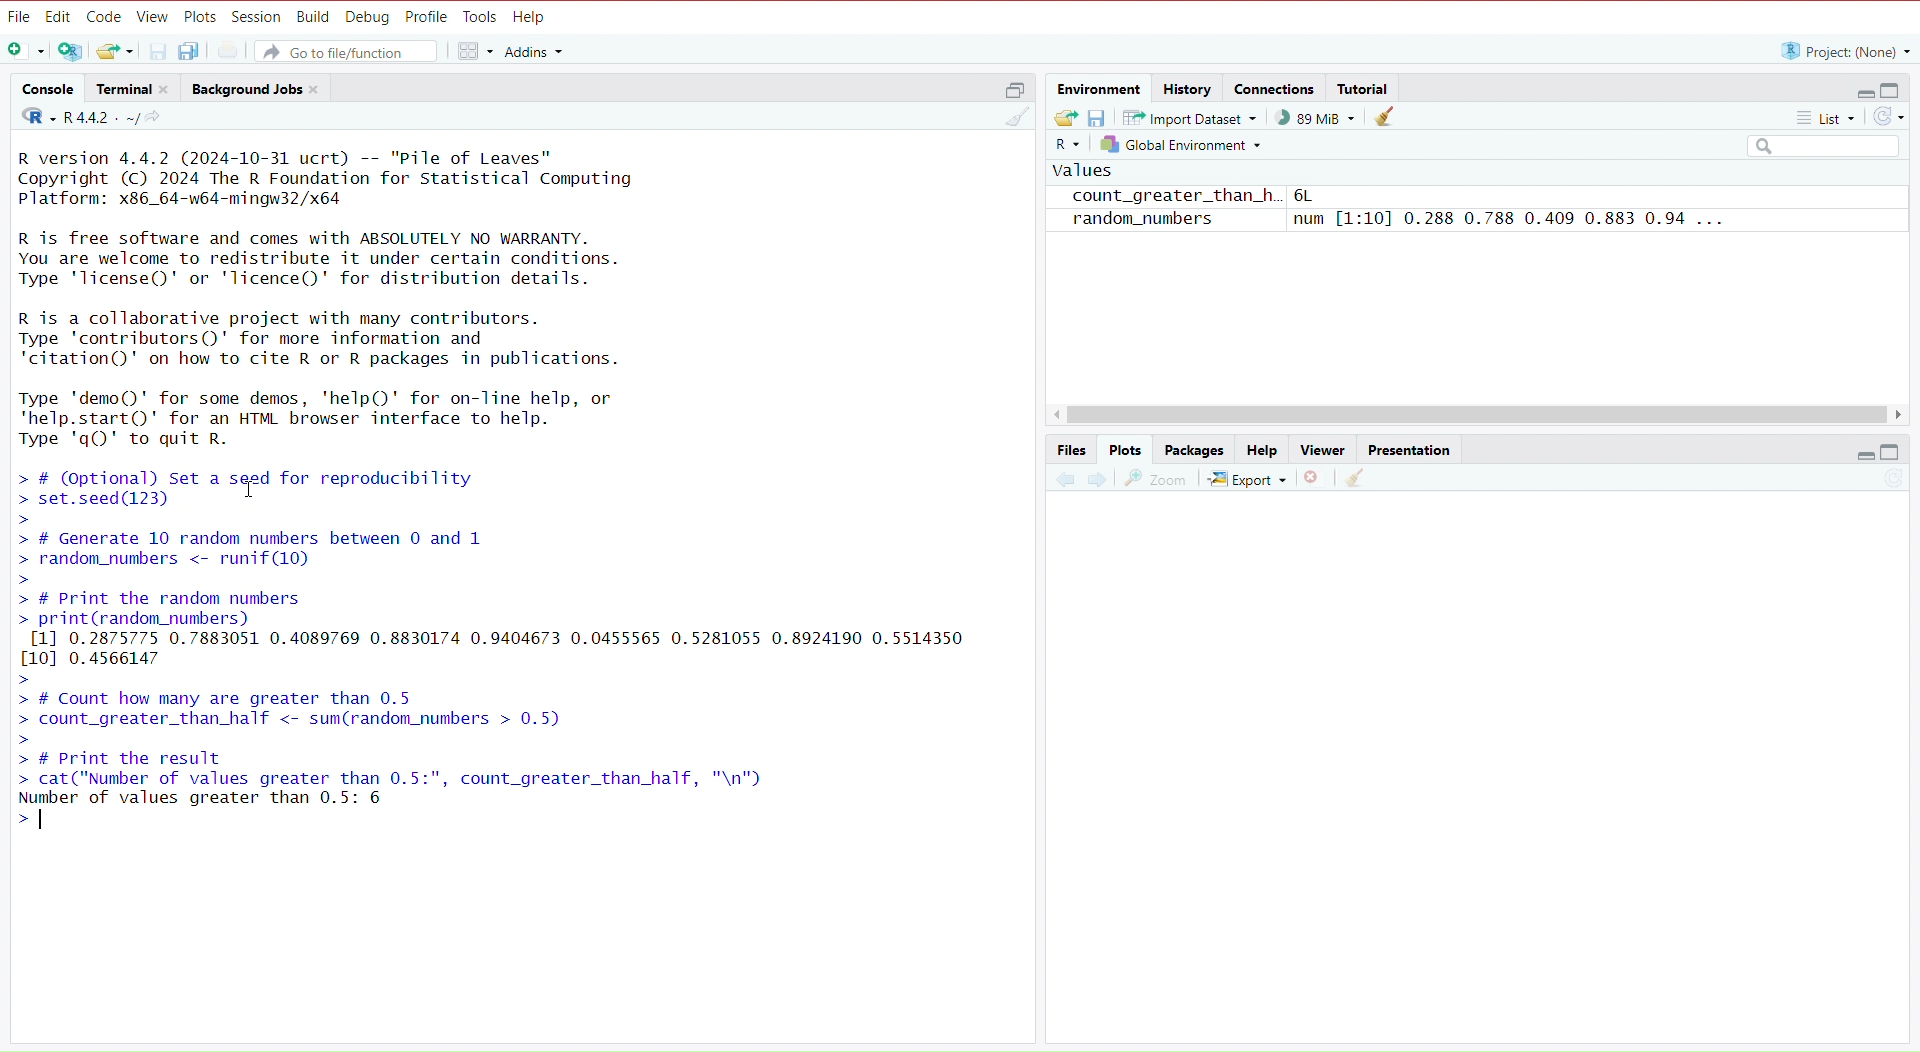 The height and width of the screenshot is (1052, 1920). What do you see at coordinates (1315, 480) in the screenshot?
I see `Remove selected` at bounding box center [1315, 480].